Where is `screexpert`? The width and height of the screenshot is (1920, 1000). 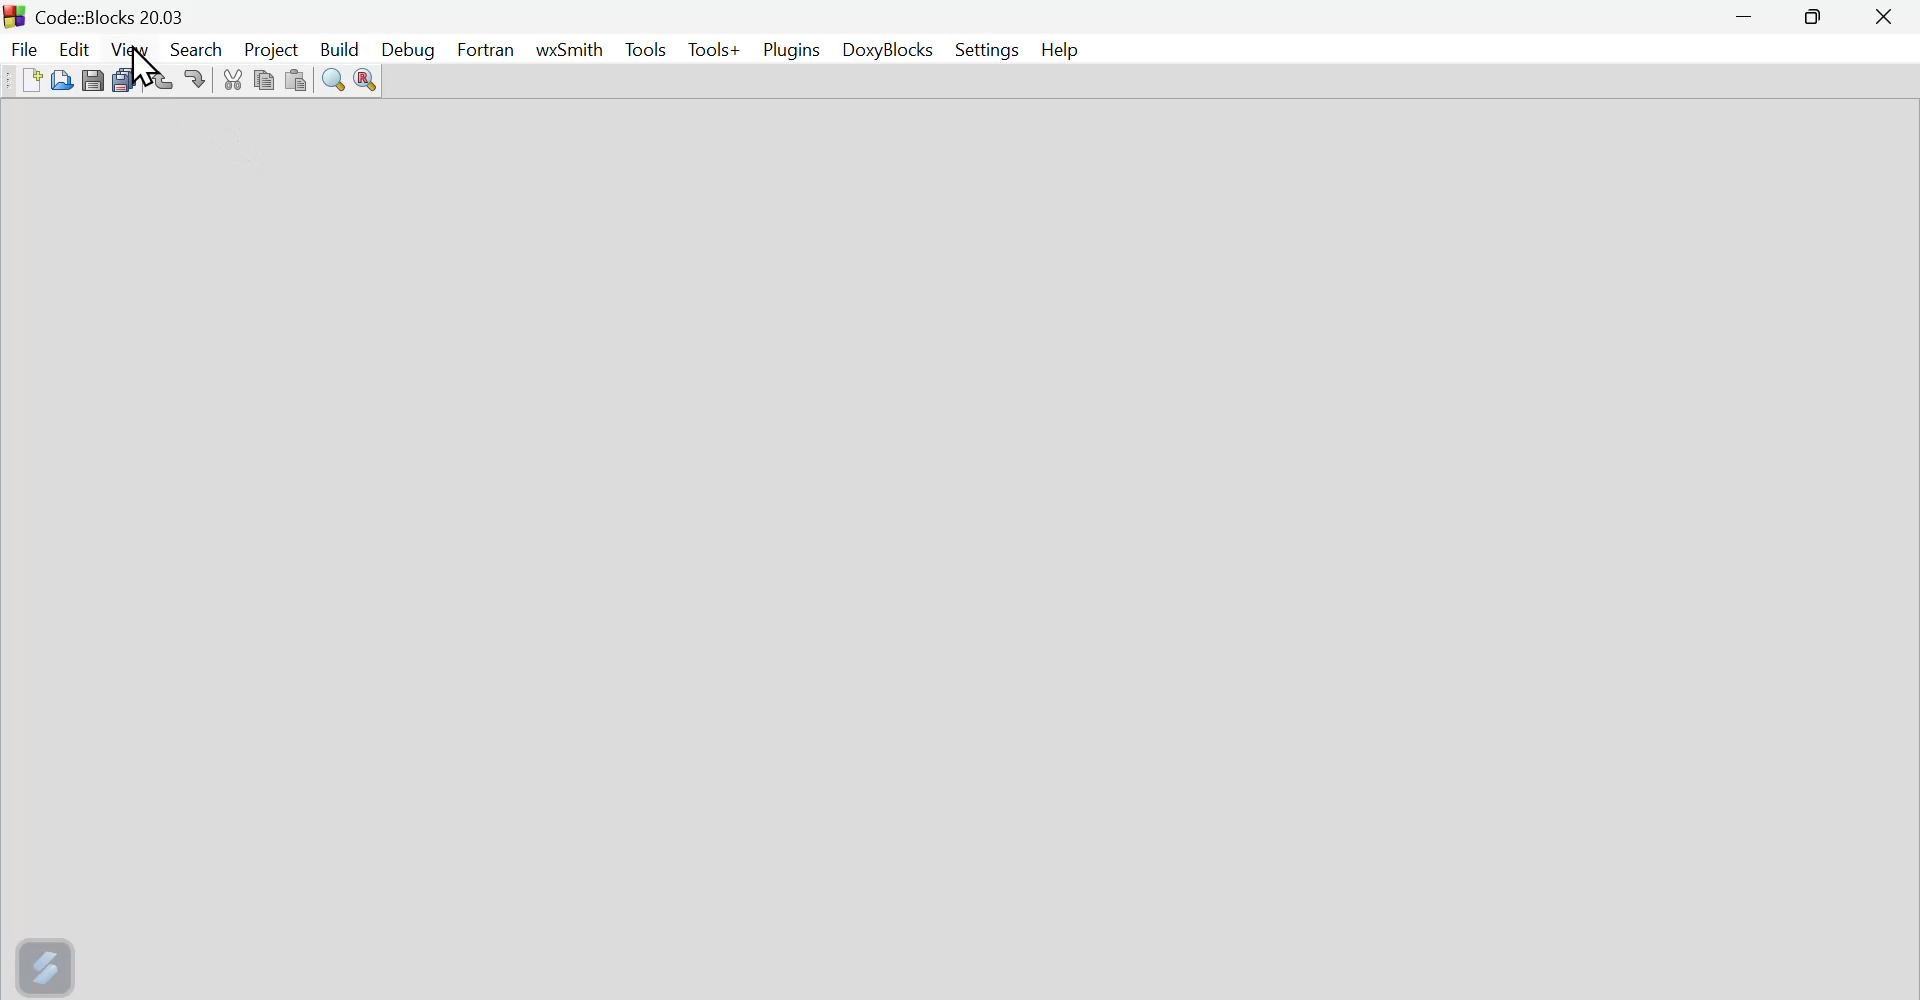
screexpert is located at coordinates (49, 963).